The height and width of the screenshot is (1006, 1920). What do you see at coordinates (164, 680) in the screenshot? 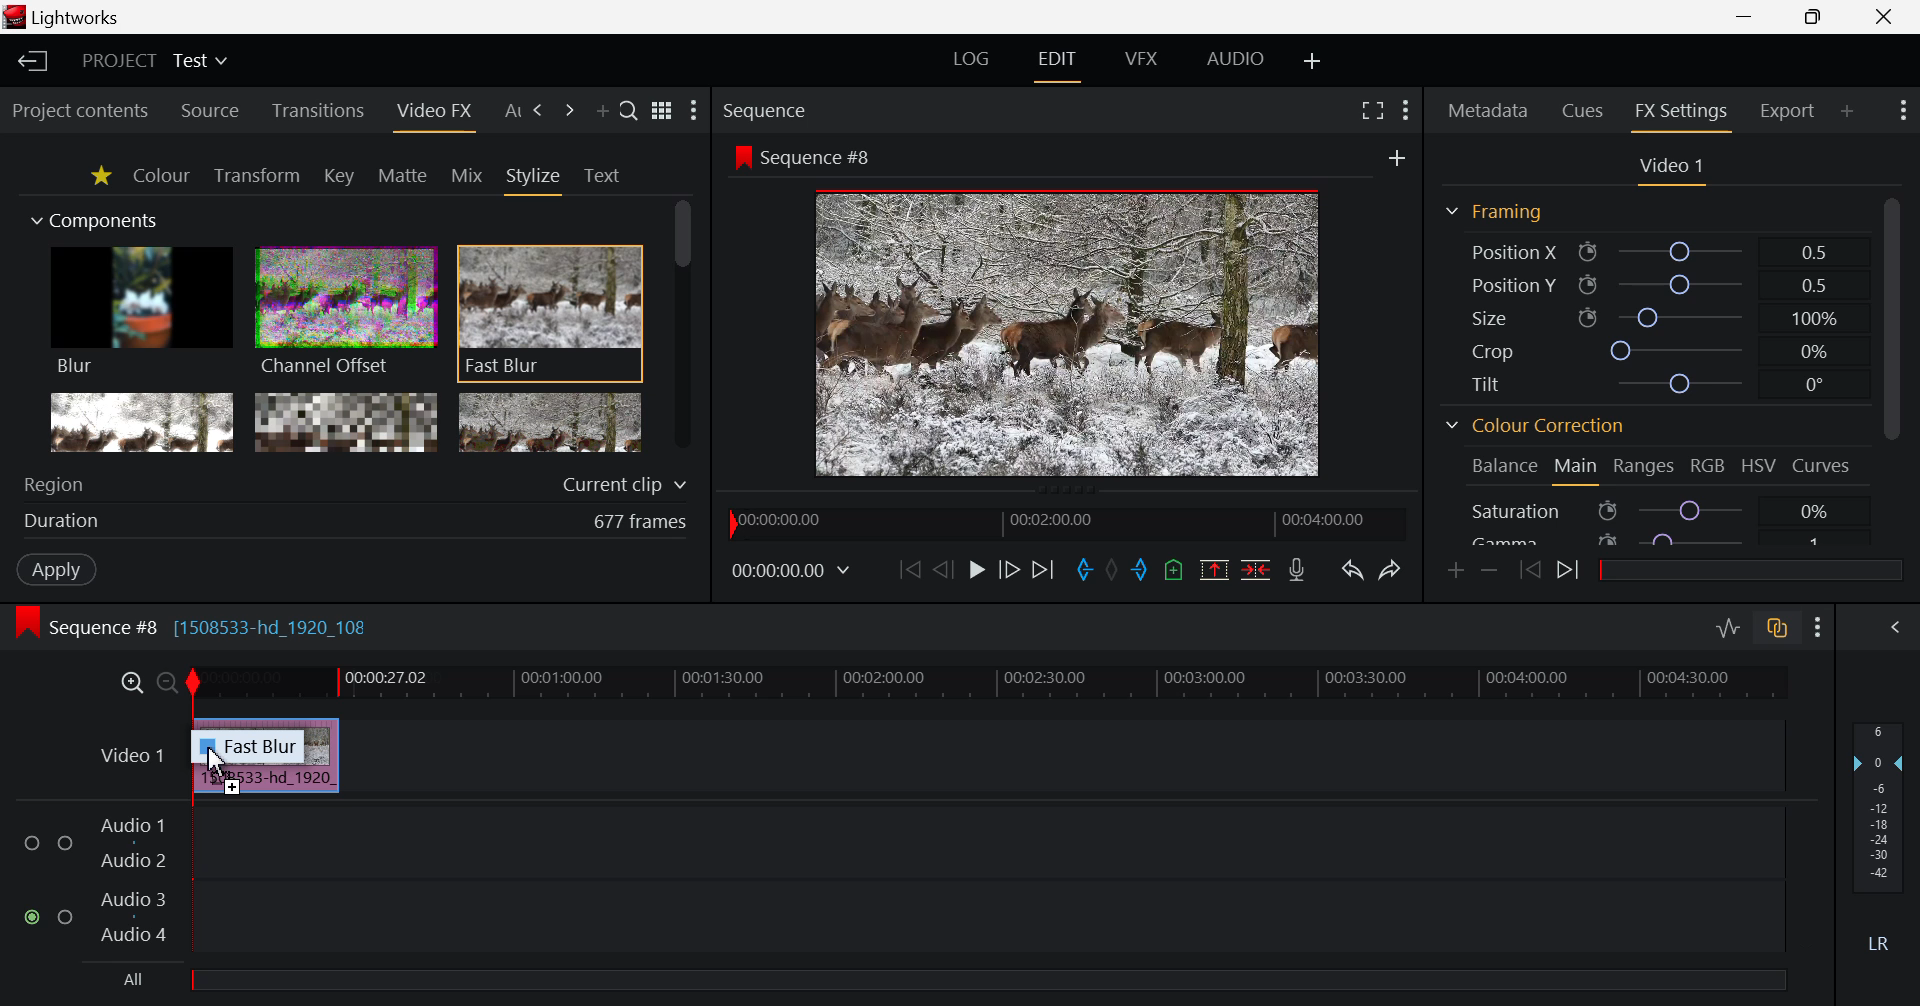
I see `Timeline Zoom Out` at bounding box center [164, 680].